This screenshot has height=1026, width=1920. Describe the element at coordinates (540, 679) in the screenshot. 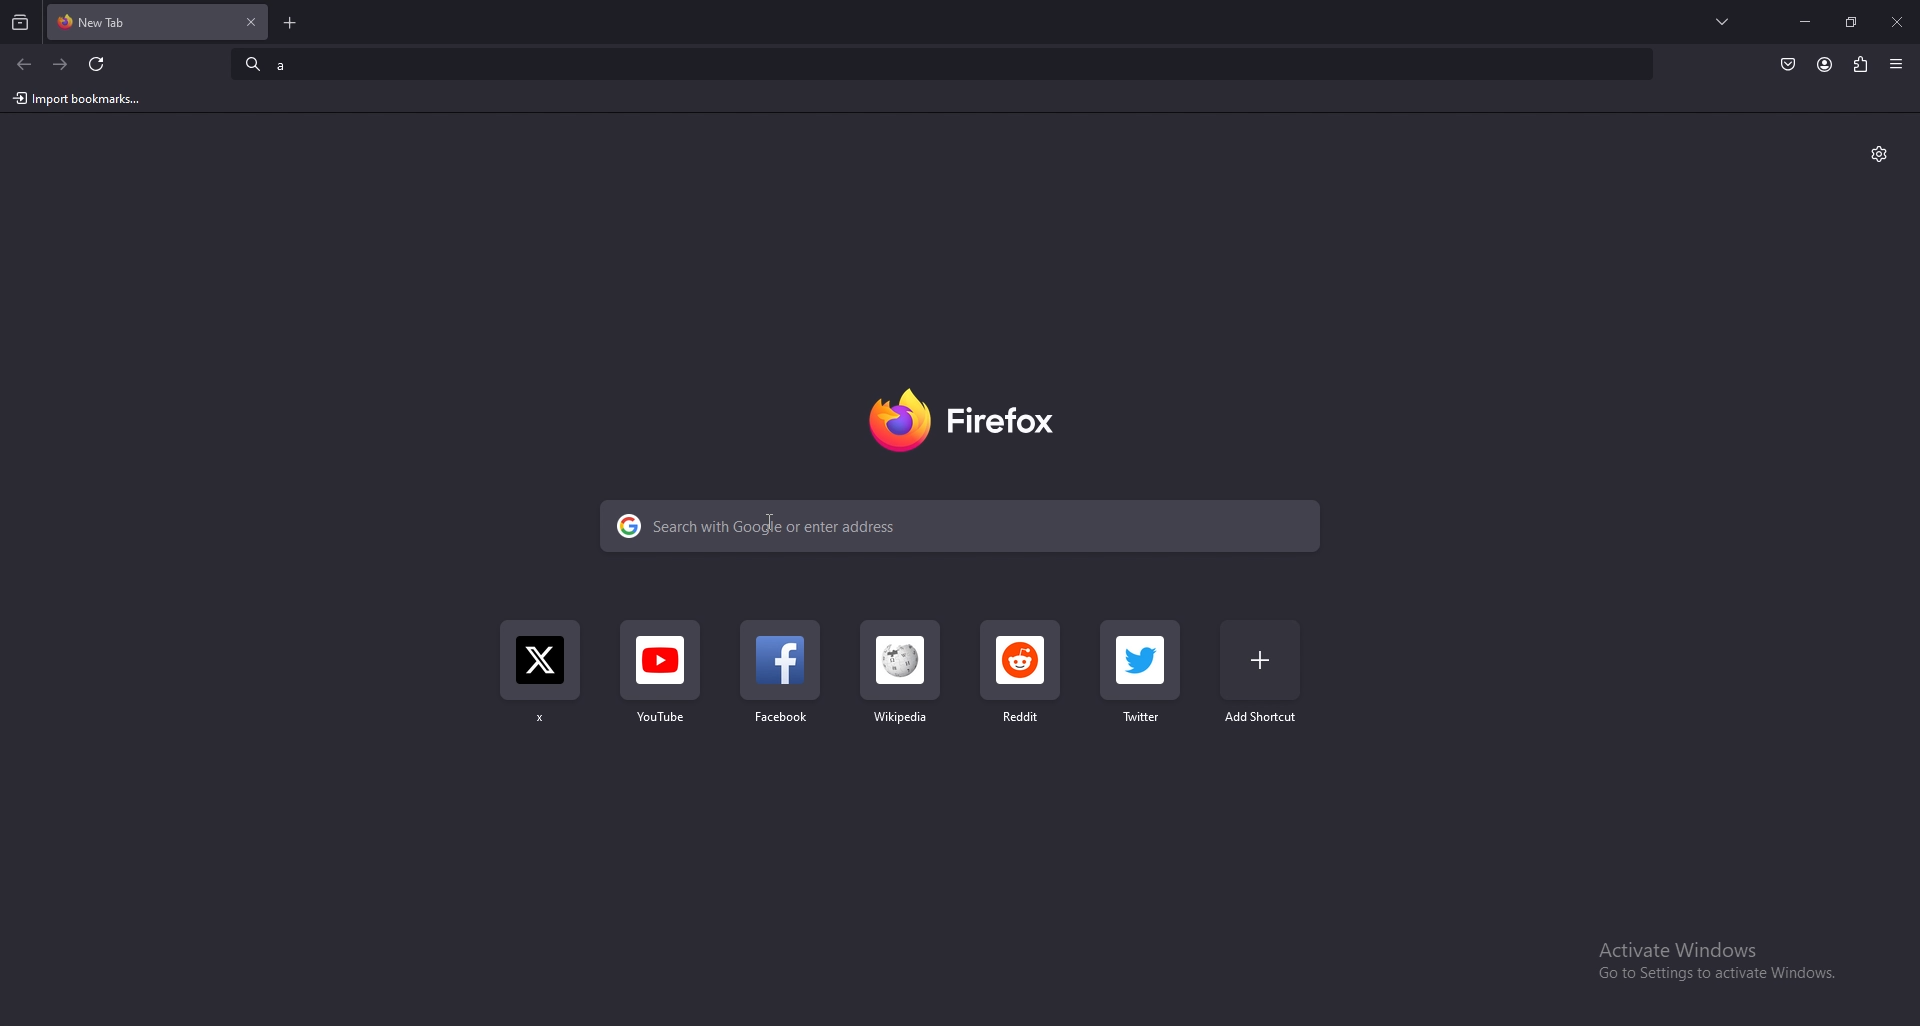

I see `twitter` at that location.